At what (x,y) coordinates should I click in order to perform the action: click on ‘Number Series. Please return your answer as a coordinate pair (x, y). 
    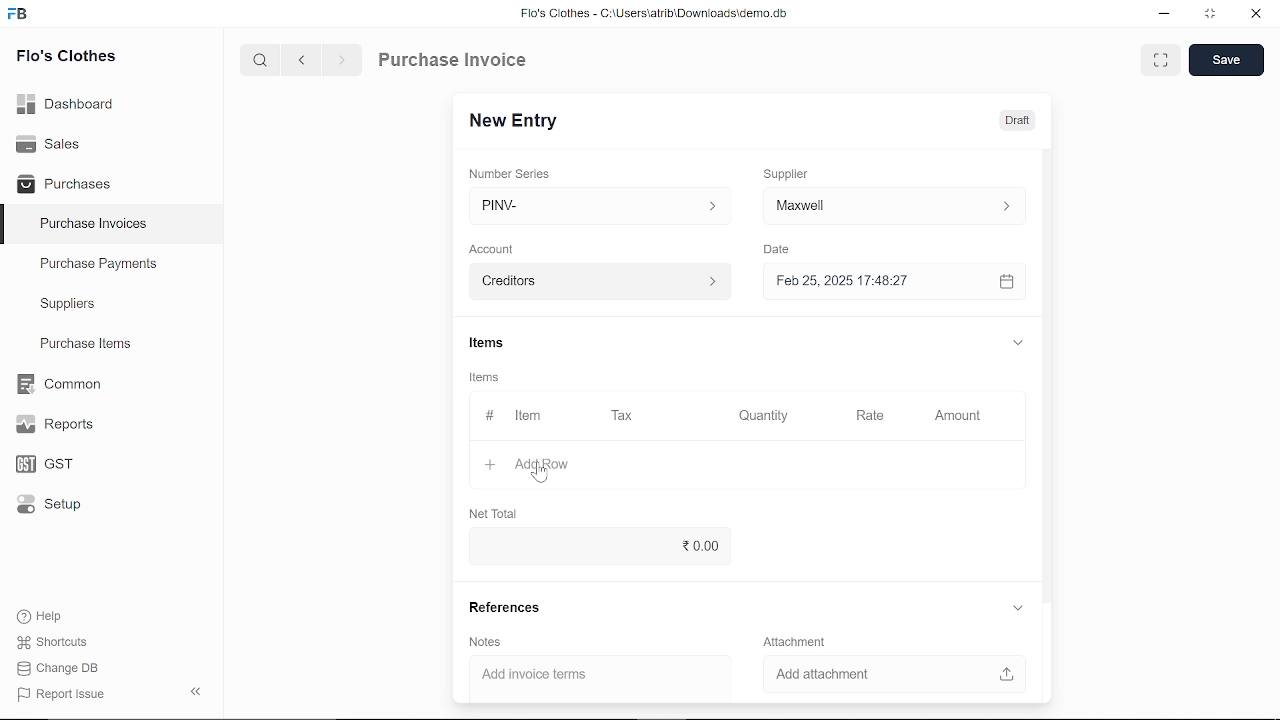
    Looking at the image, I should click on (516, 173).